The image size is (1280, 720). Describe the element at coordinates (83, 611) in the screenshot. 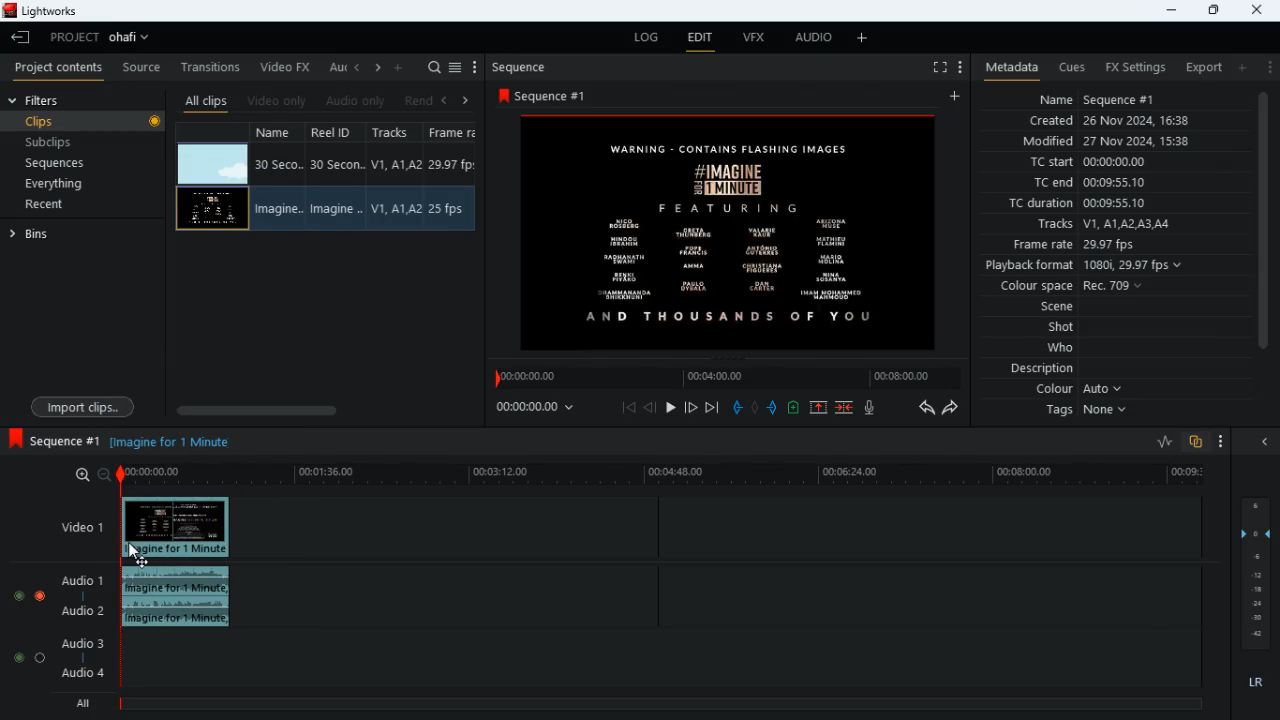

I see `audio 2` at that location.